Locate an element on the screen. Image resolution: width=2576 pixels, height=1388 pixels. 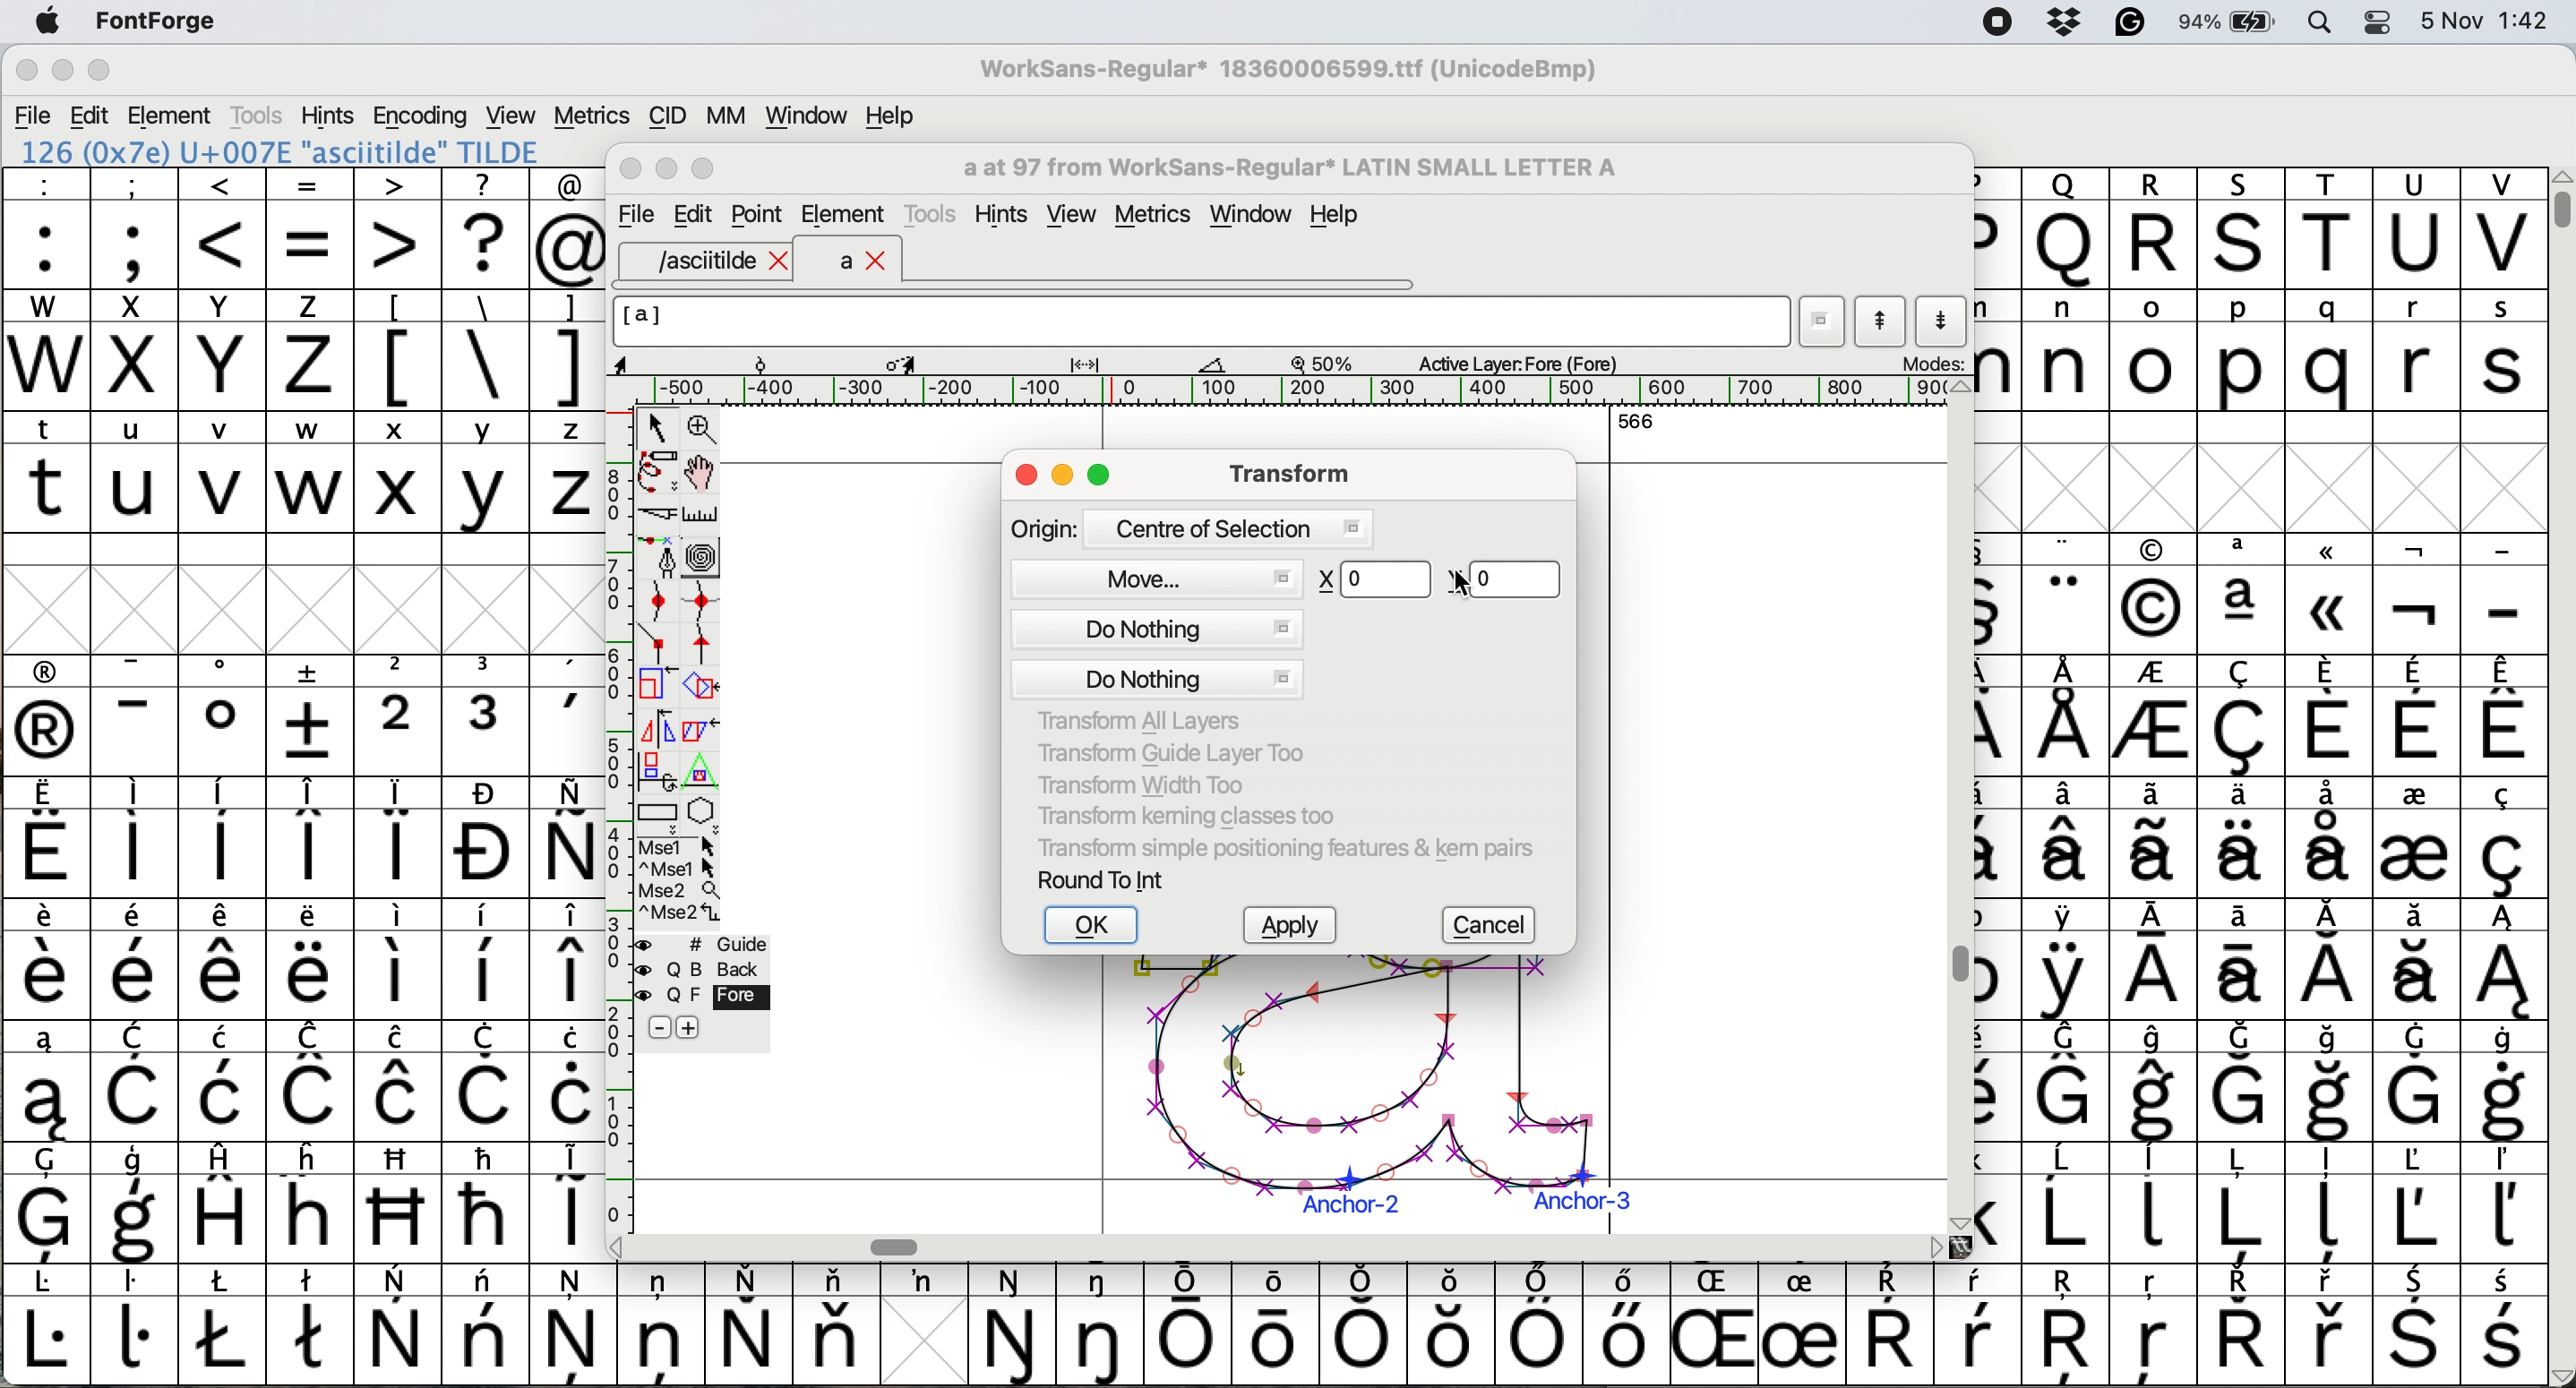
2 is located at coordinates (399, 715).